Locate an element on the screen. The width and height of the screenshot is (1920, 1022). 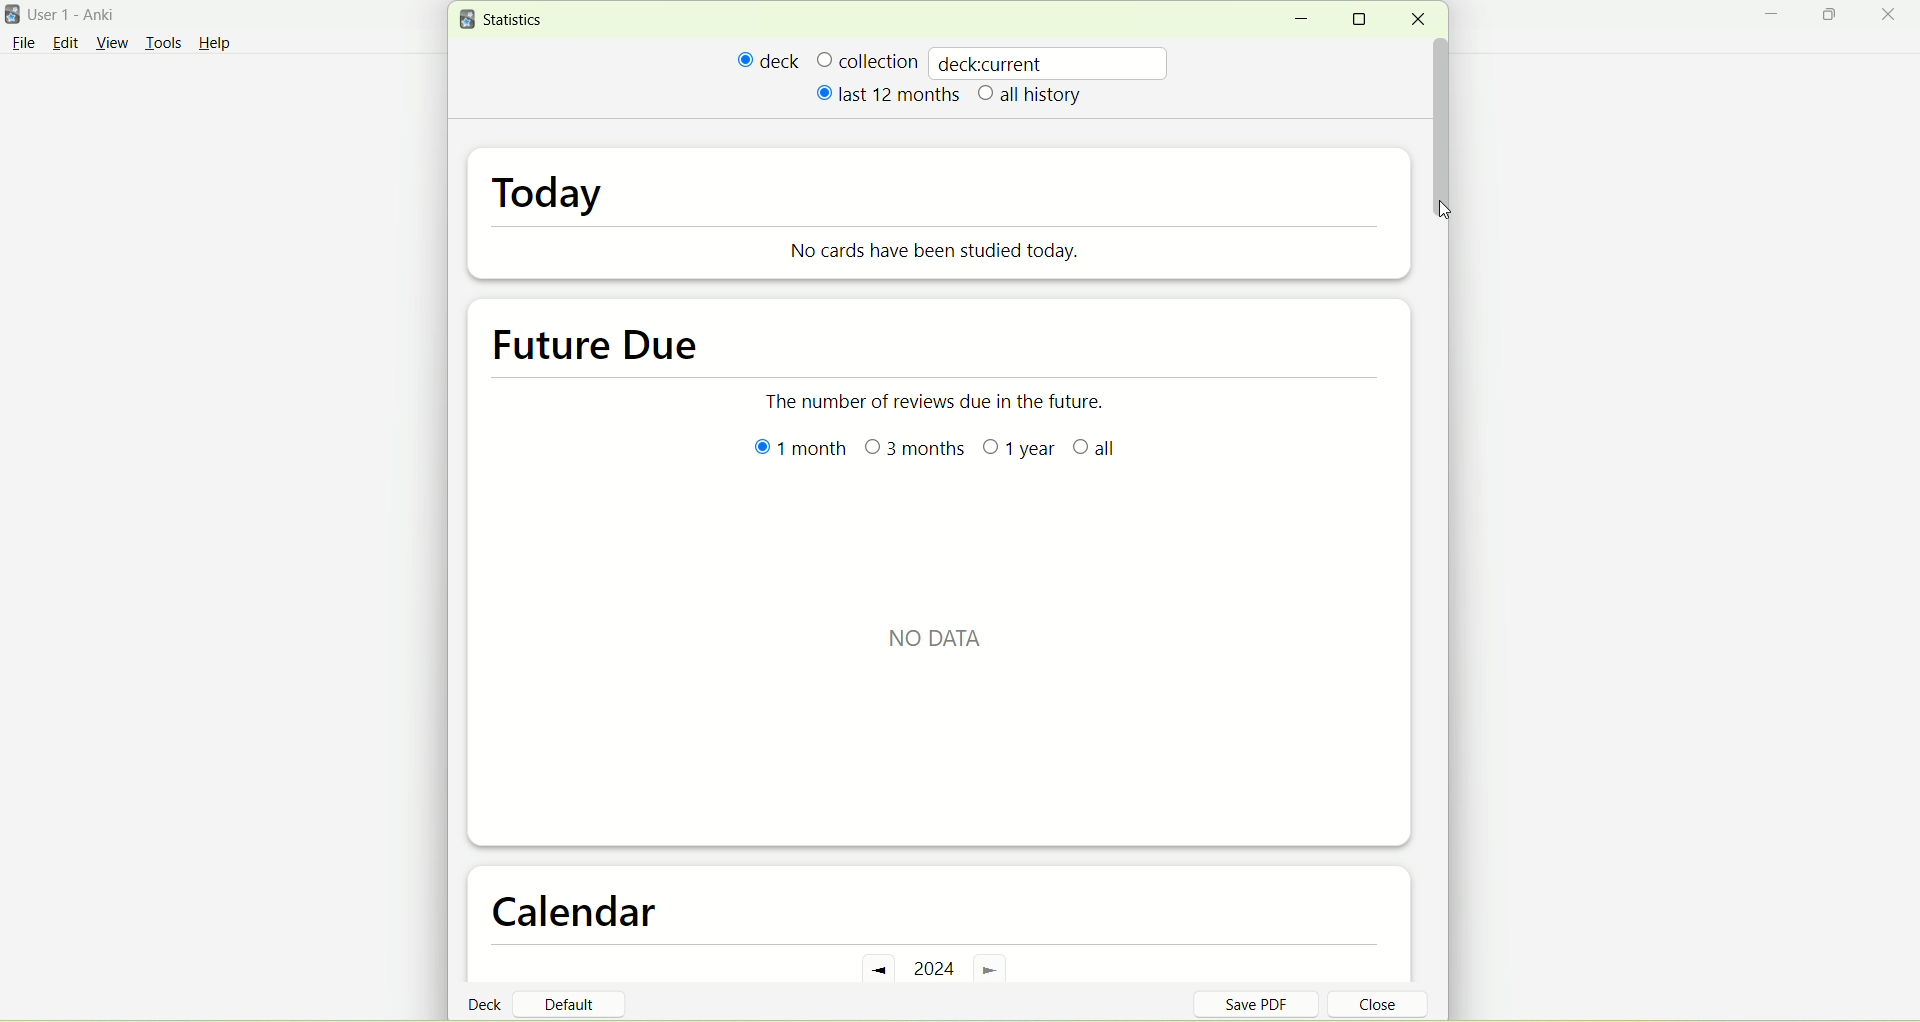
deck is located at coordinates (488, 1003).